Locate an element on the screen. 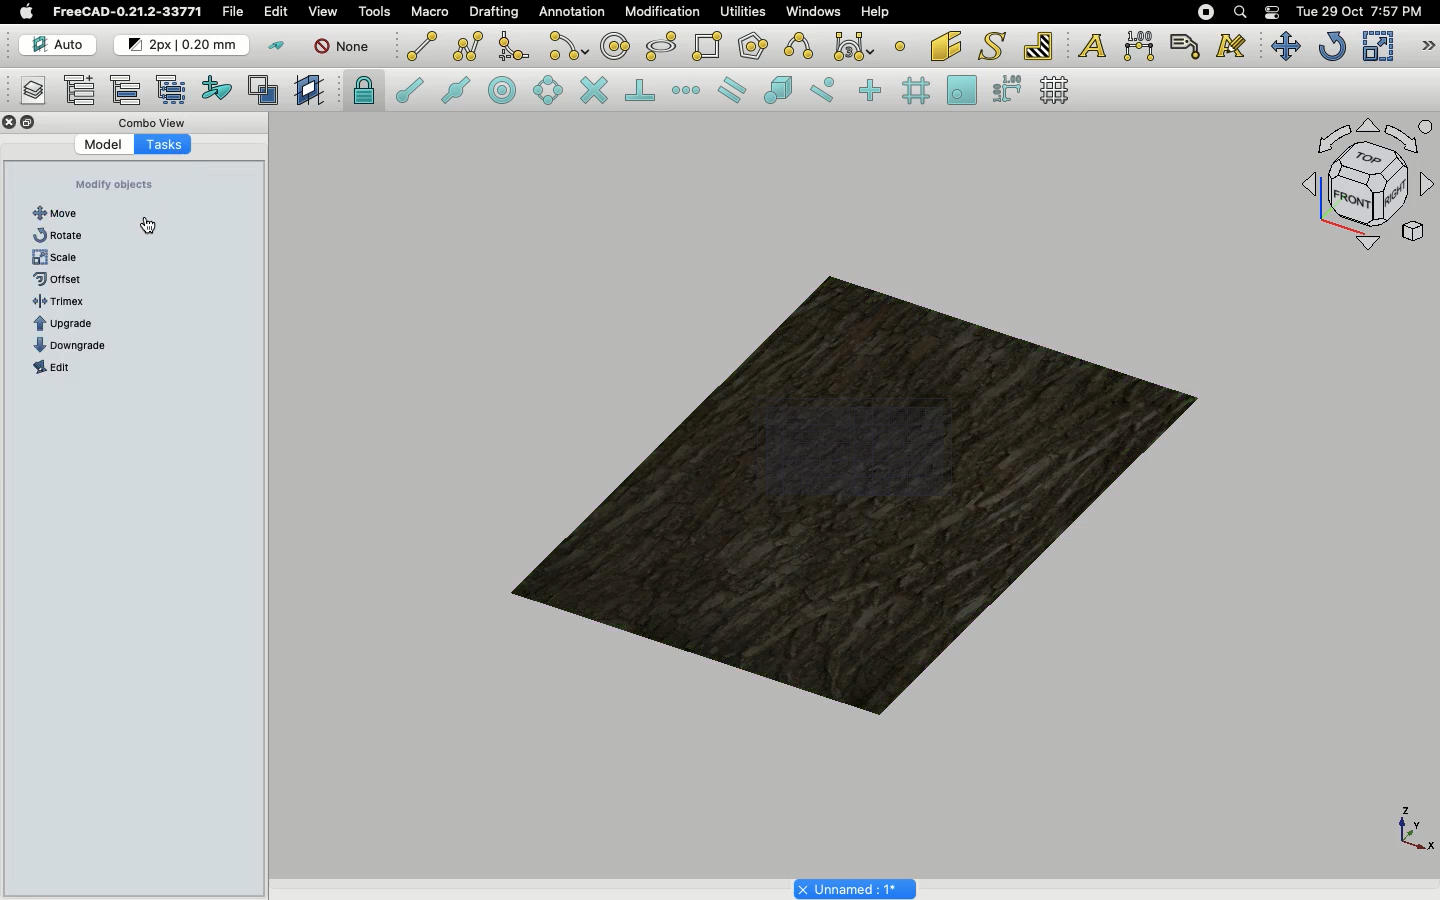 This screenshot has width=1440, height=900. Object selected is located at coordinates (859, 486).